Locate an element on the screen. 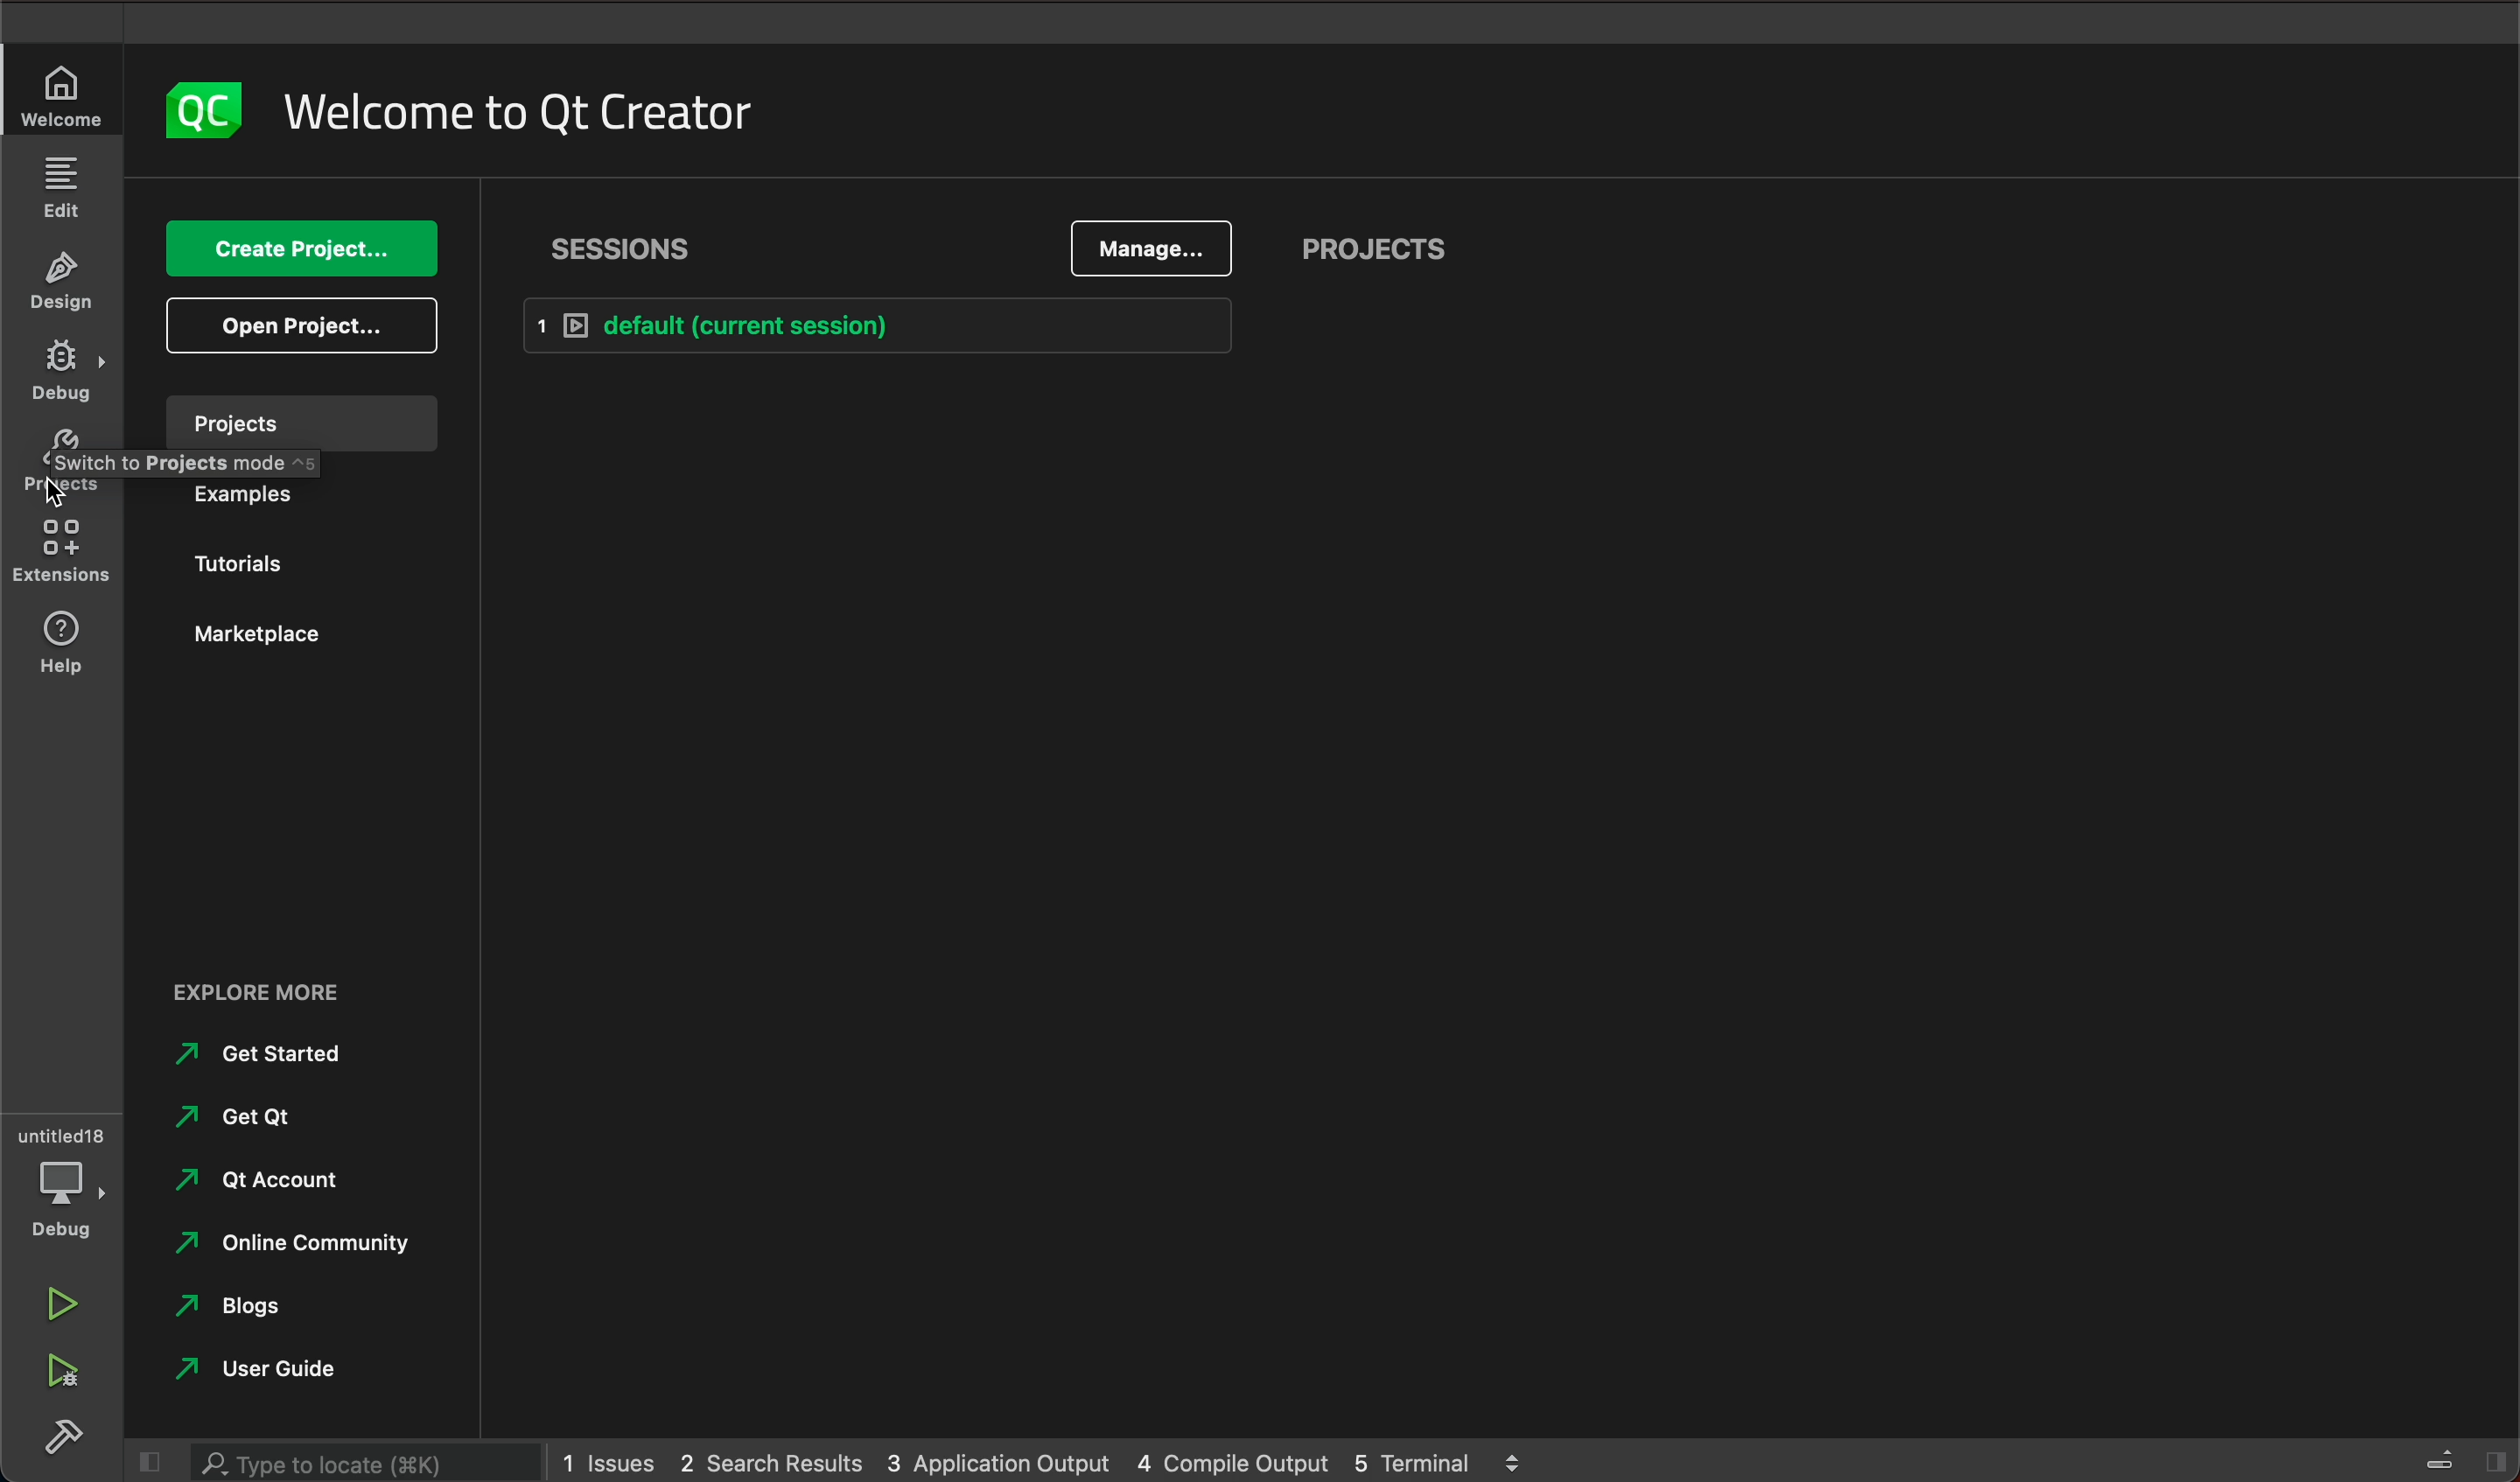 The height and width of the screenshot is (1482, 2520). EDIT is located at coordinates (65, 186).